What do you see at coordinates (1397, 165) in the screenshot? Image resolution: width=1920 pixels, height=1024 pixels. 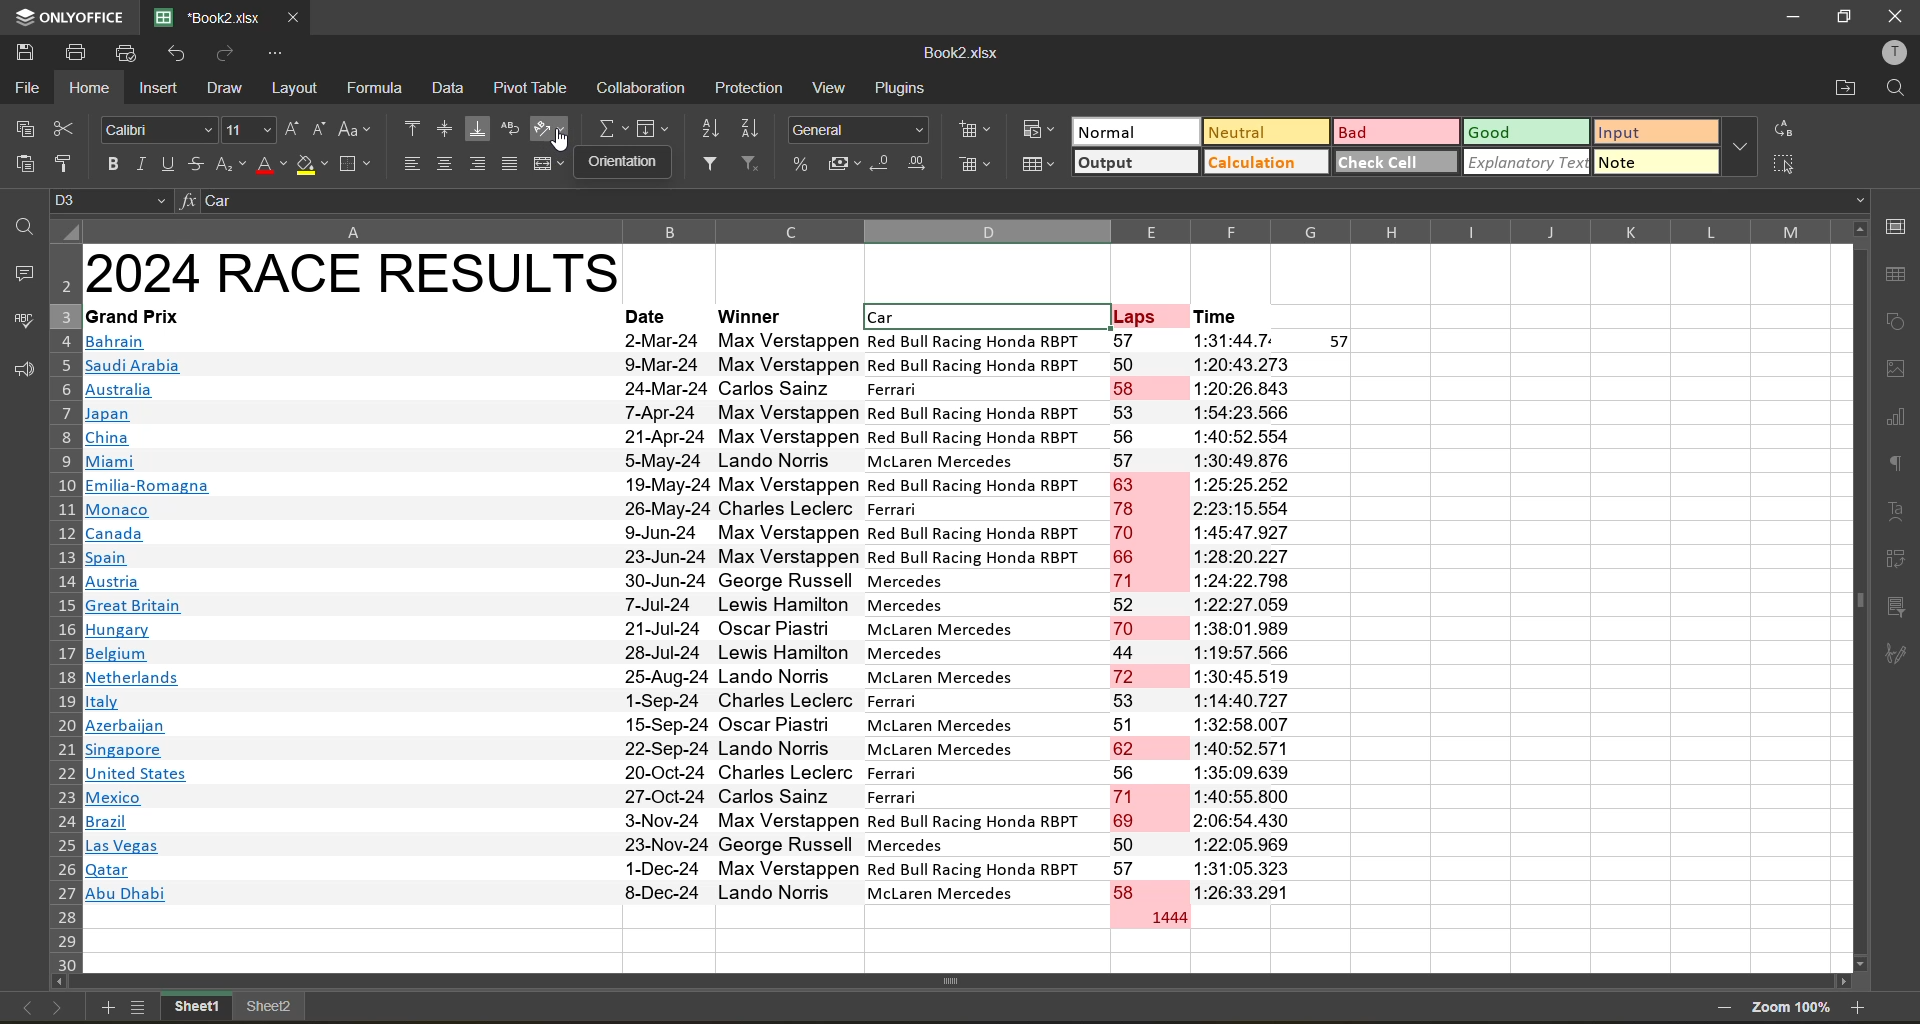 I see `check cell` at bounding box center [1397, 165].